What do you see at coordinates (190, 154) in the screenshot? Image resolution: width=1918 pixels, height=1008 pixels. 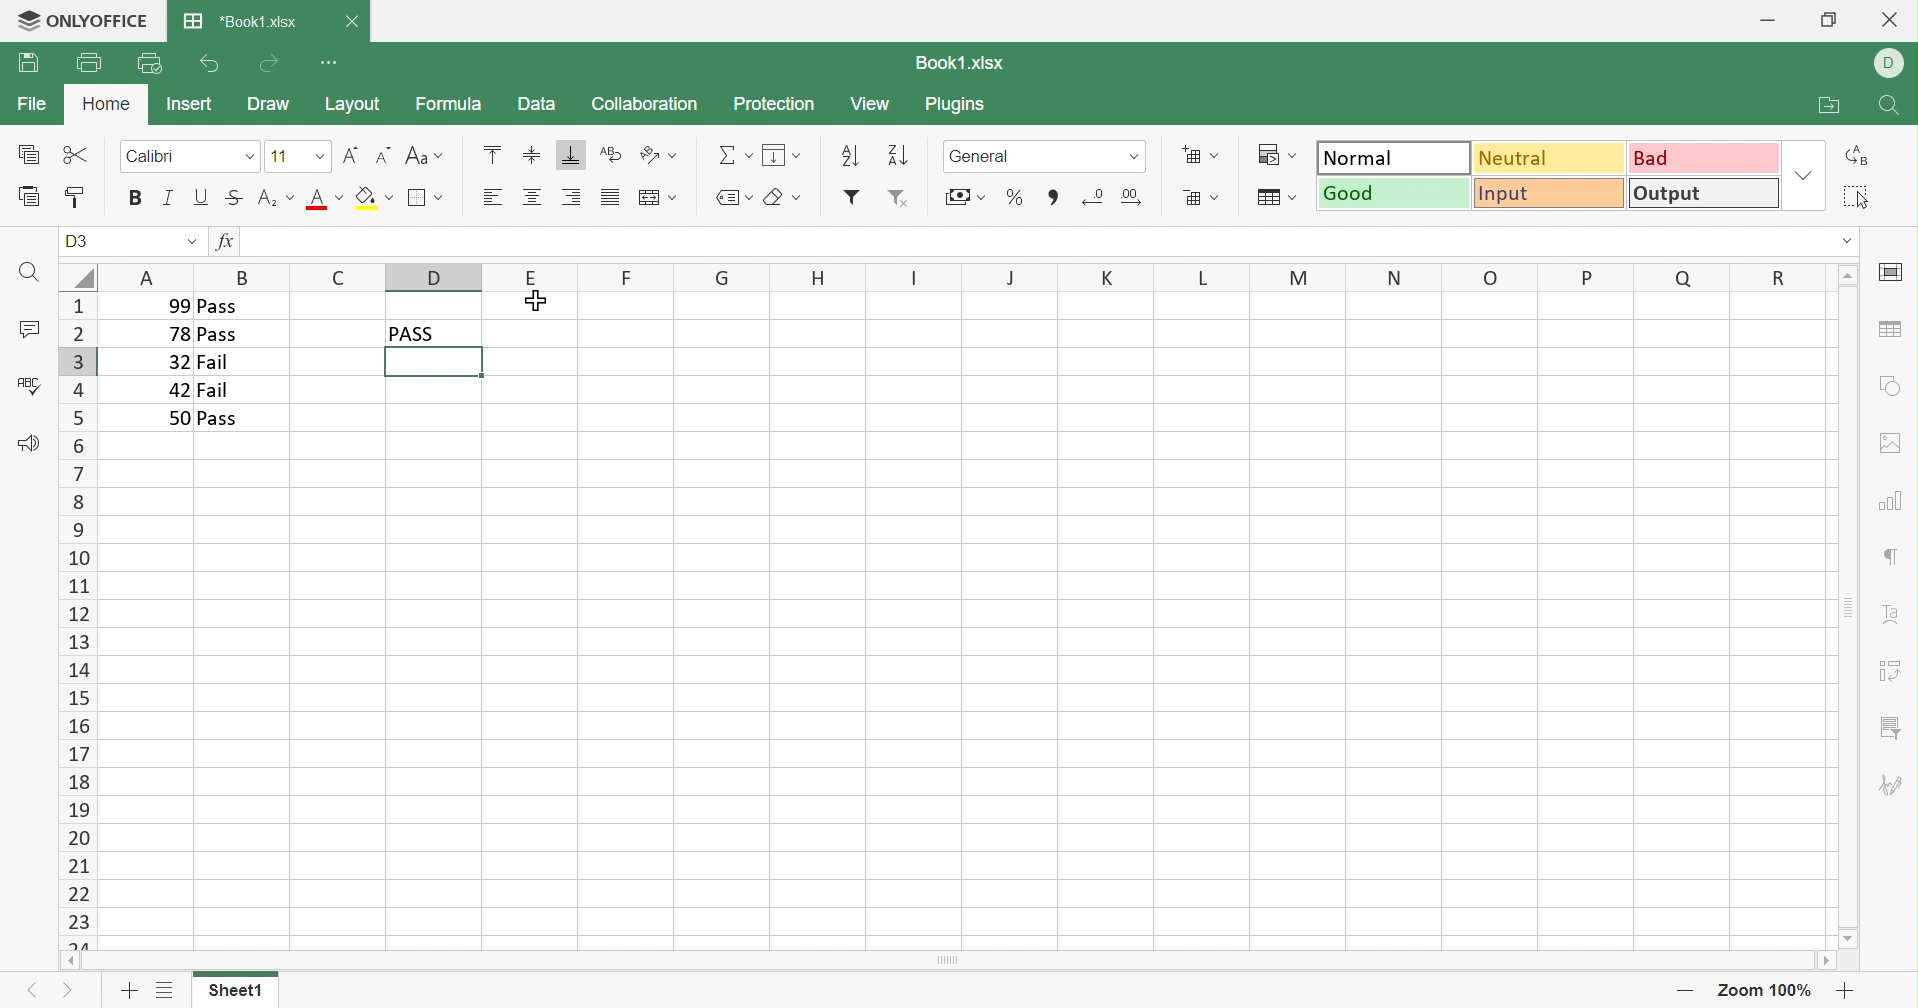 I see `Font` at bounding box center [190, 154].